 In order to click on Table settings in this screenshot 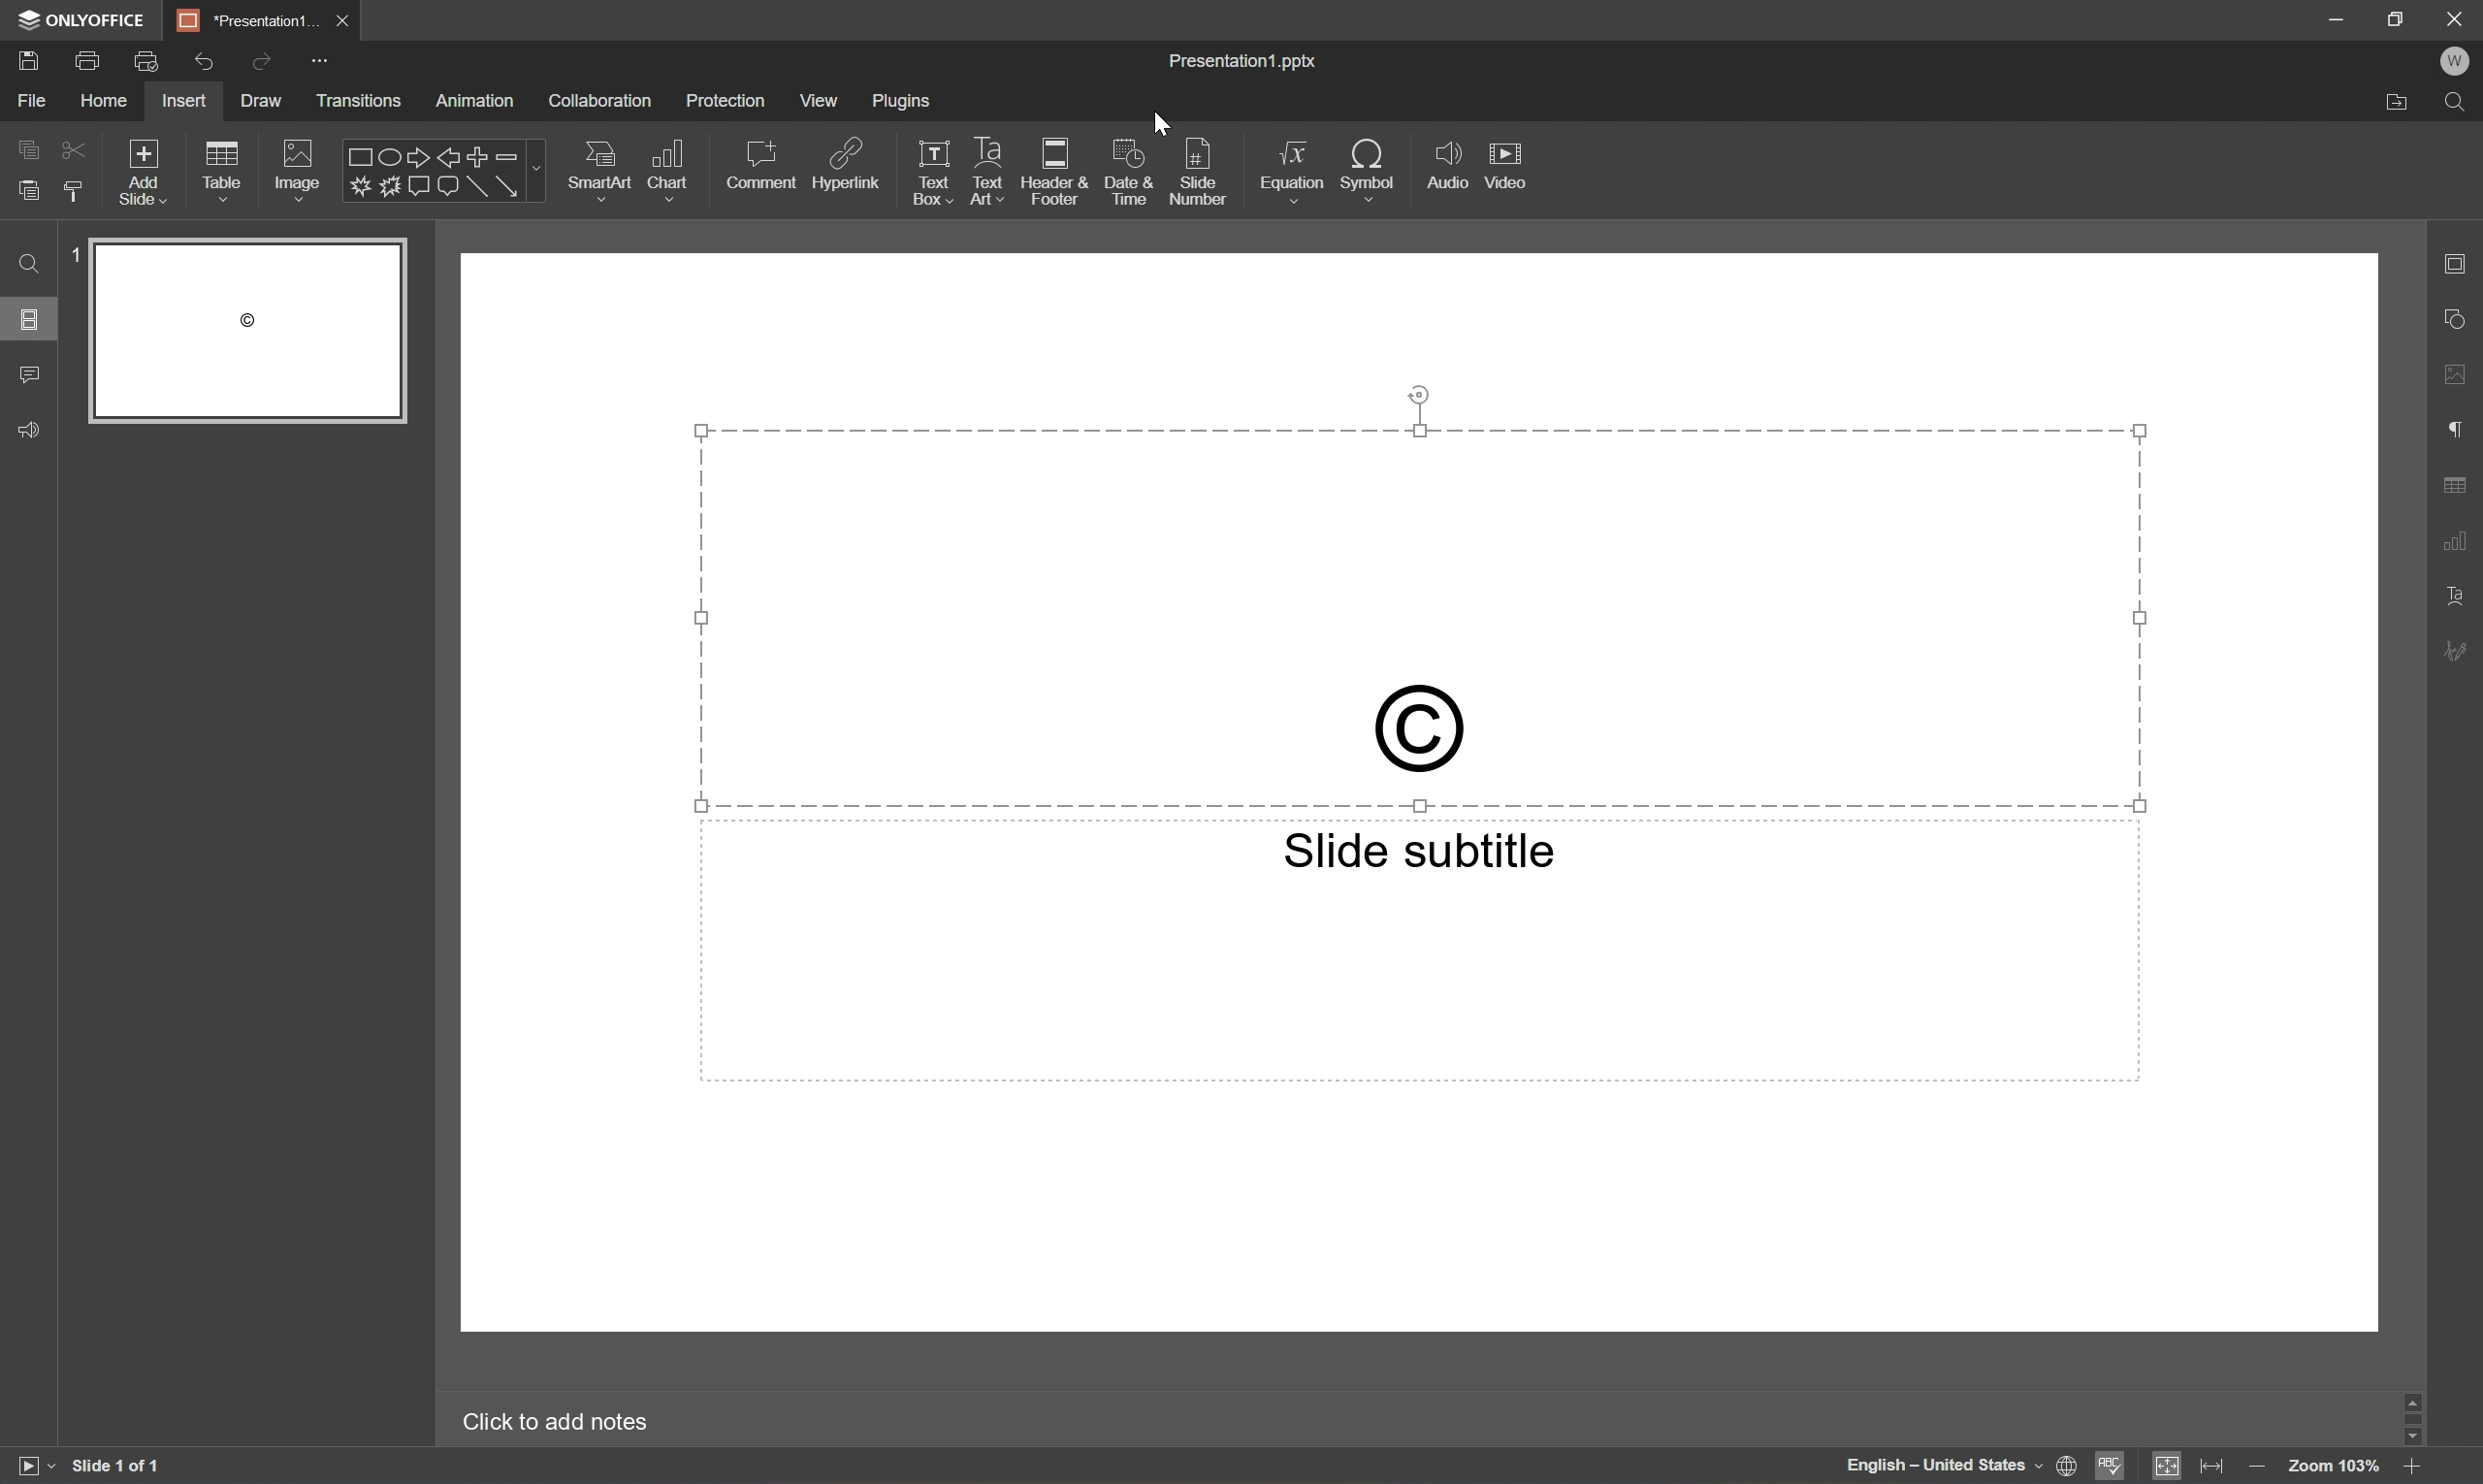, I will do `click(2463, 484)`.